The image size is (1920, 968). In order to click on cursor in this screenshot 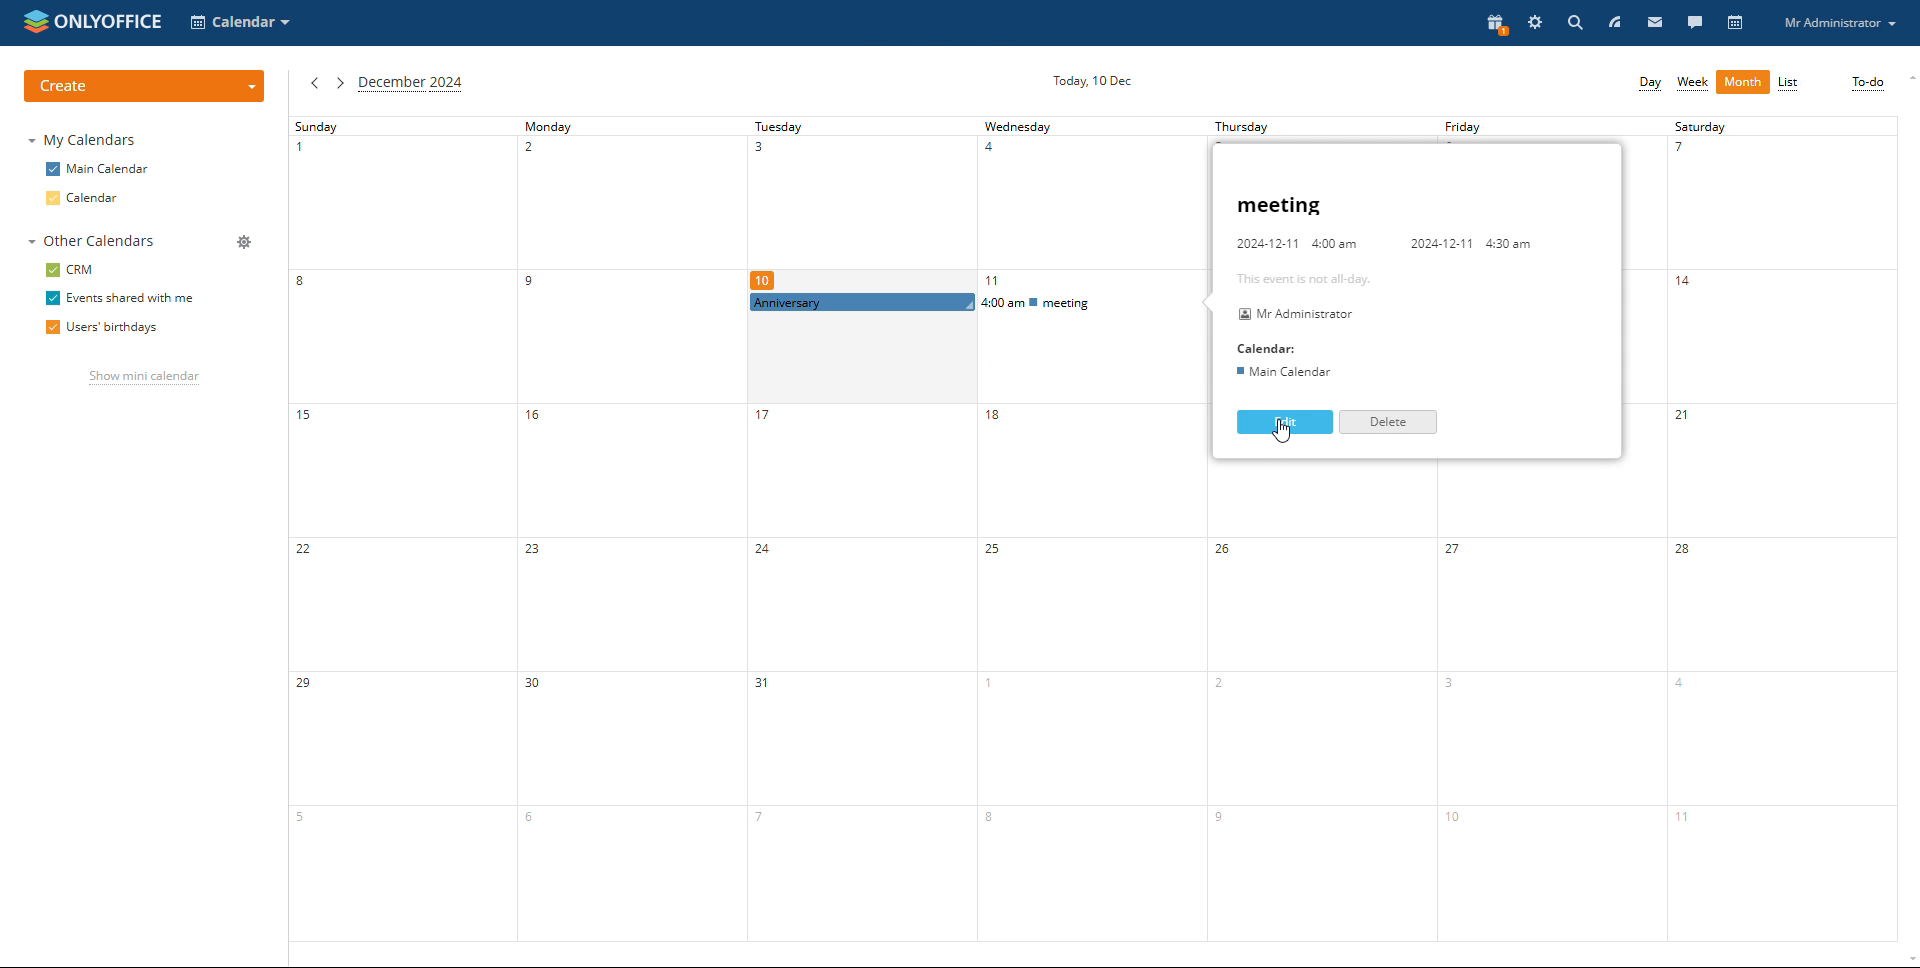, I will do `click(1289, 434)`.